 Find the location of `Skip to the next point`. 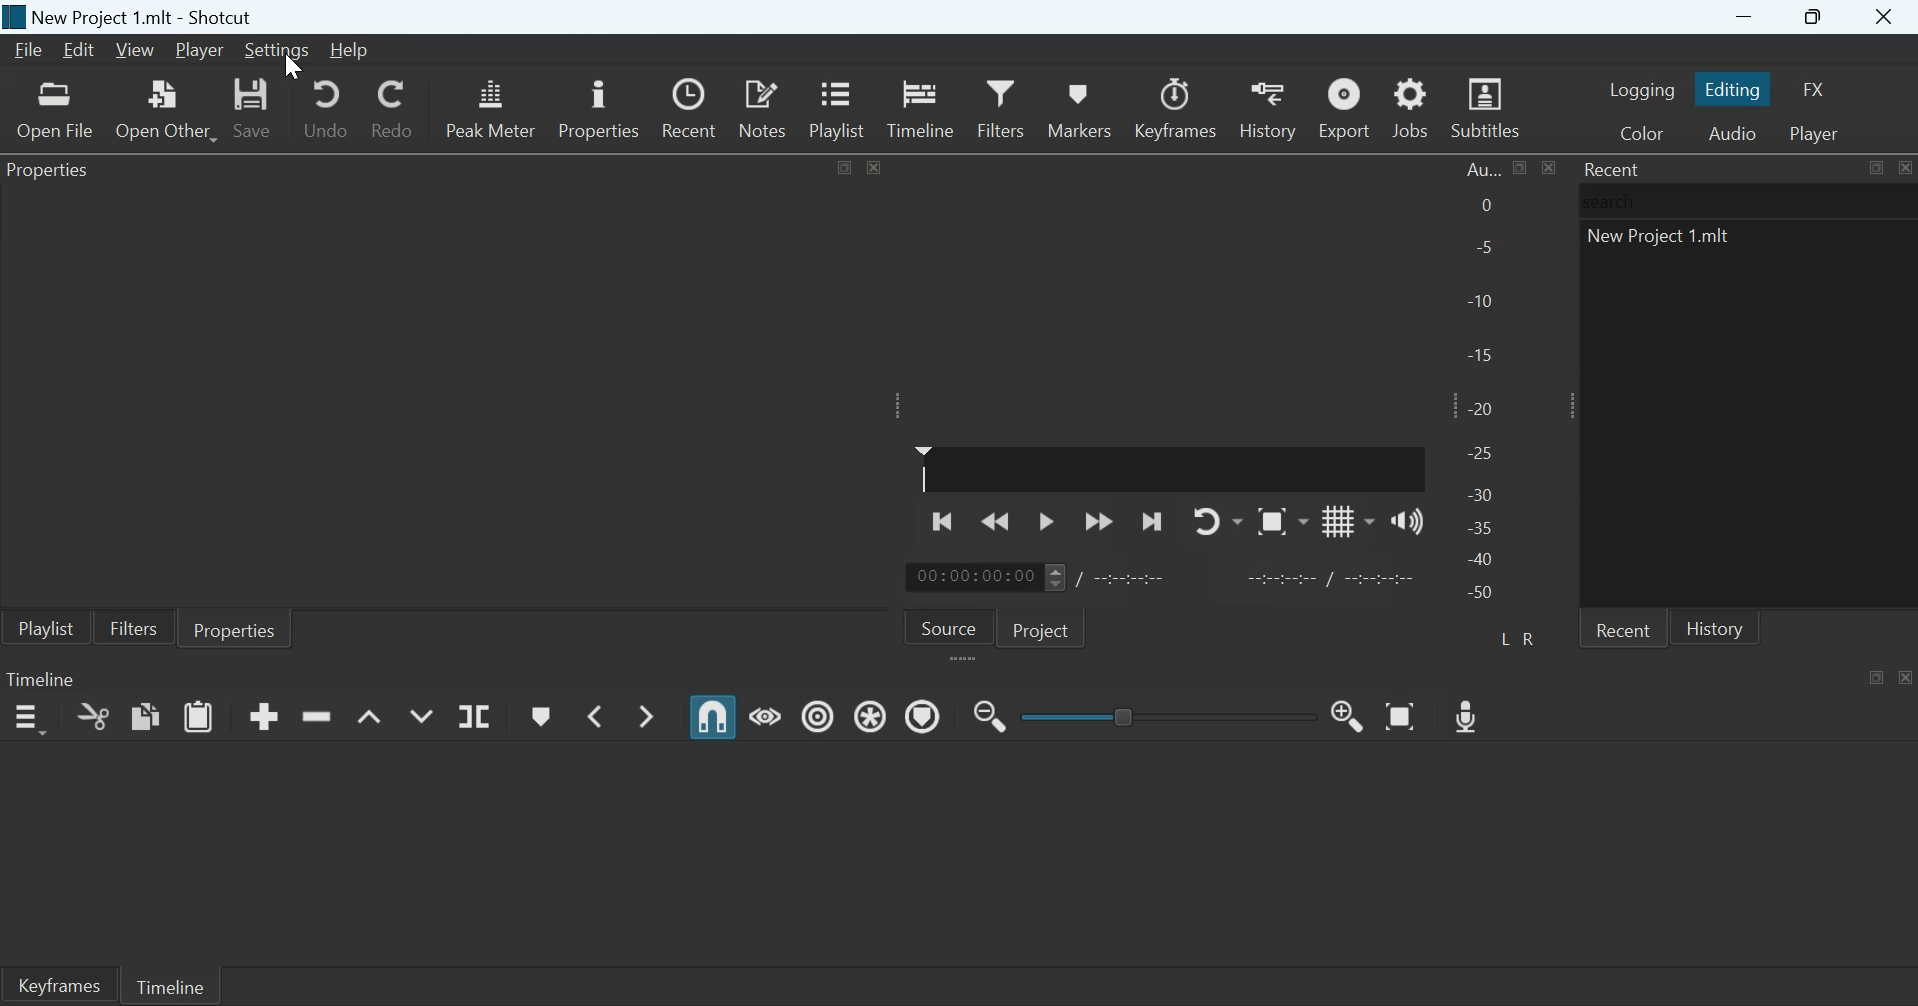

Skip to the next point is located at coordinates (1150, 523).